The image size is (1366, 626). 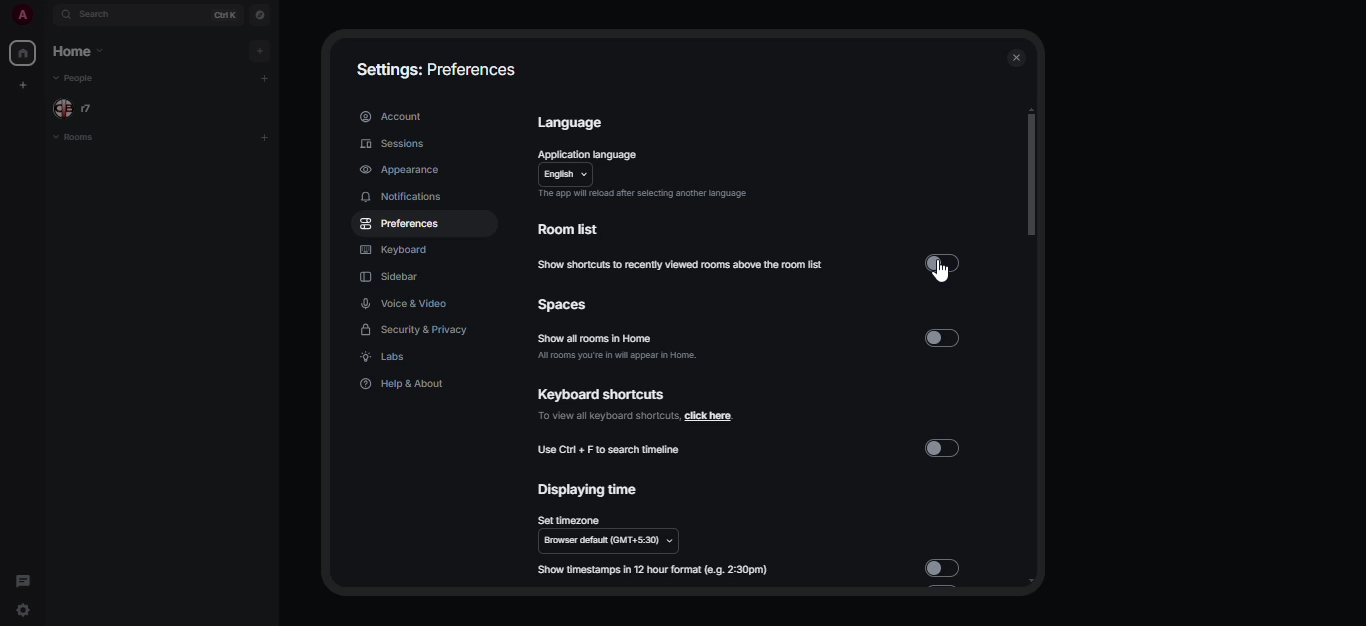 What do you see at coordinates (392, 143) in the screenshot?
I see `sessions` at bounding box center [392, 143].